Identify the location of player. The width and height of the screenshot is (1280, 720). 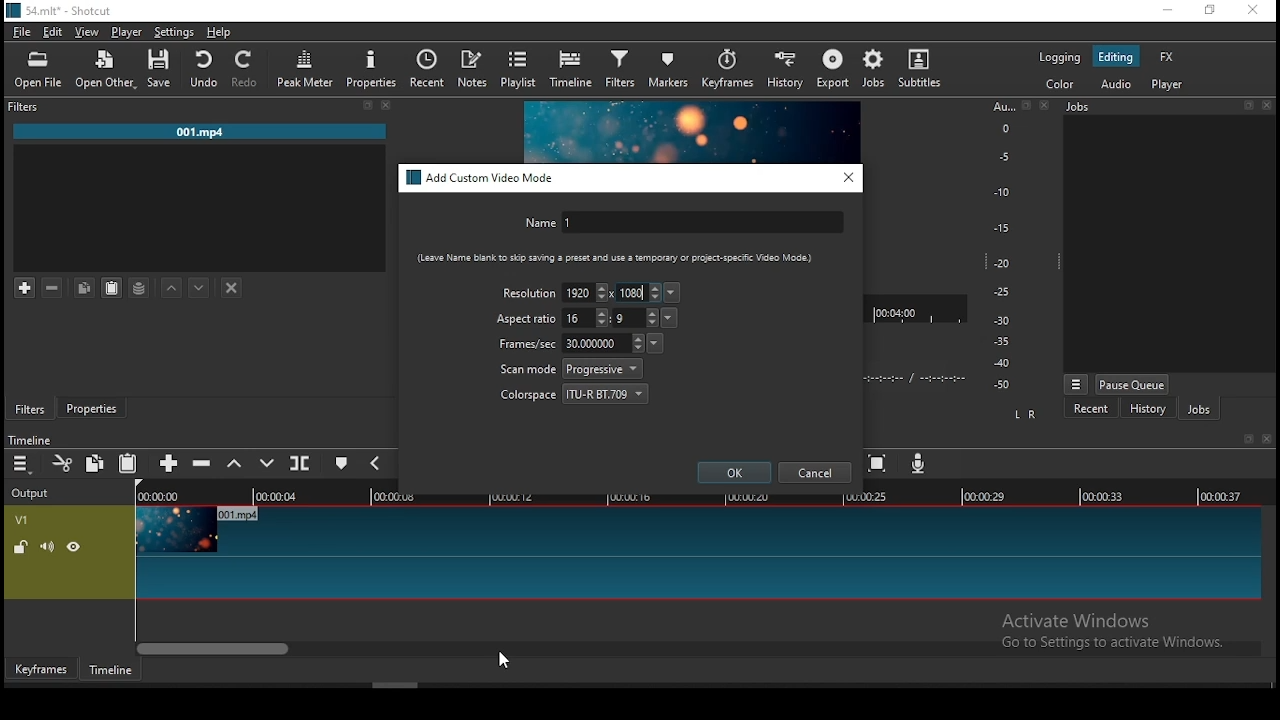
(1170, 85).